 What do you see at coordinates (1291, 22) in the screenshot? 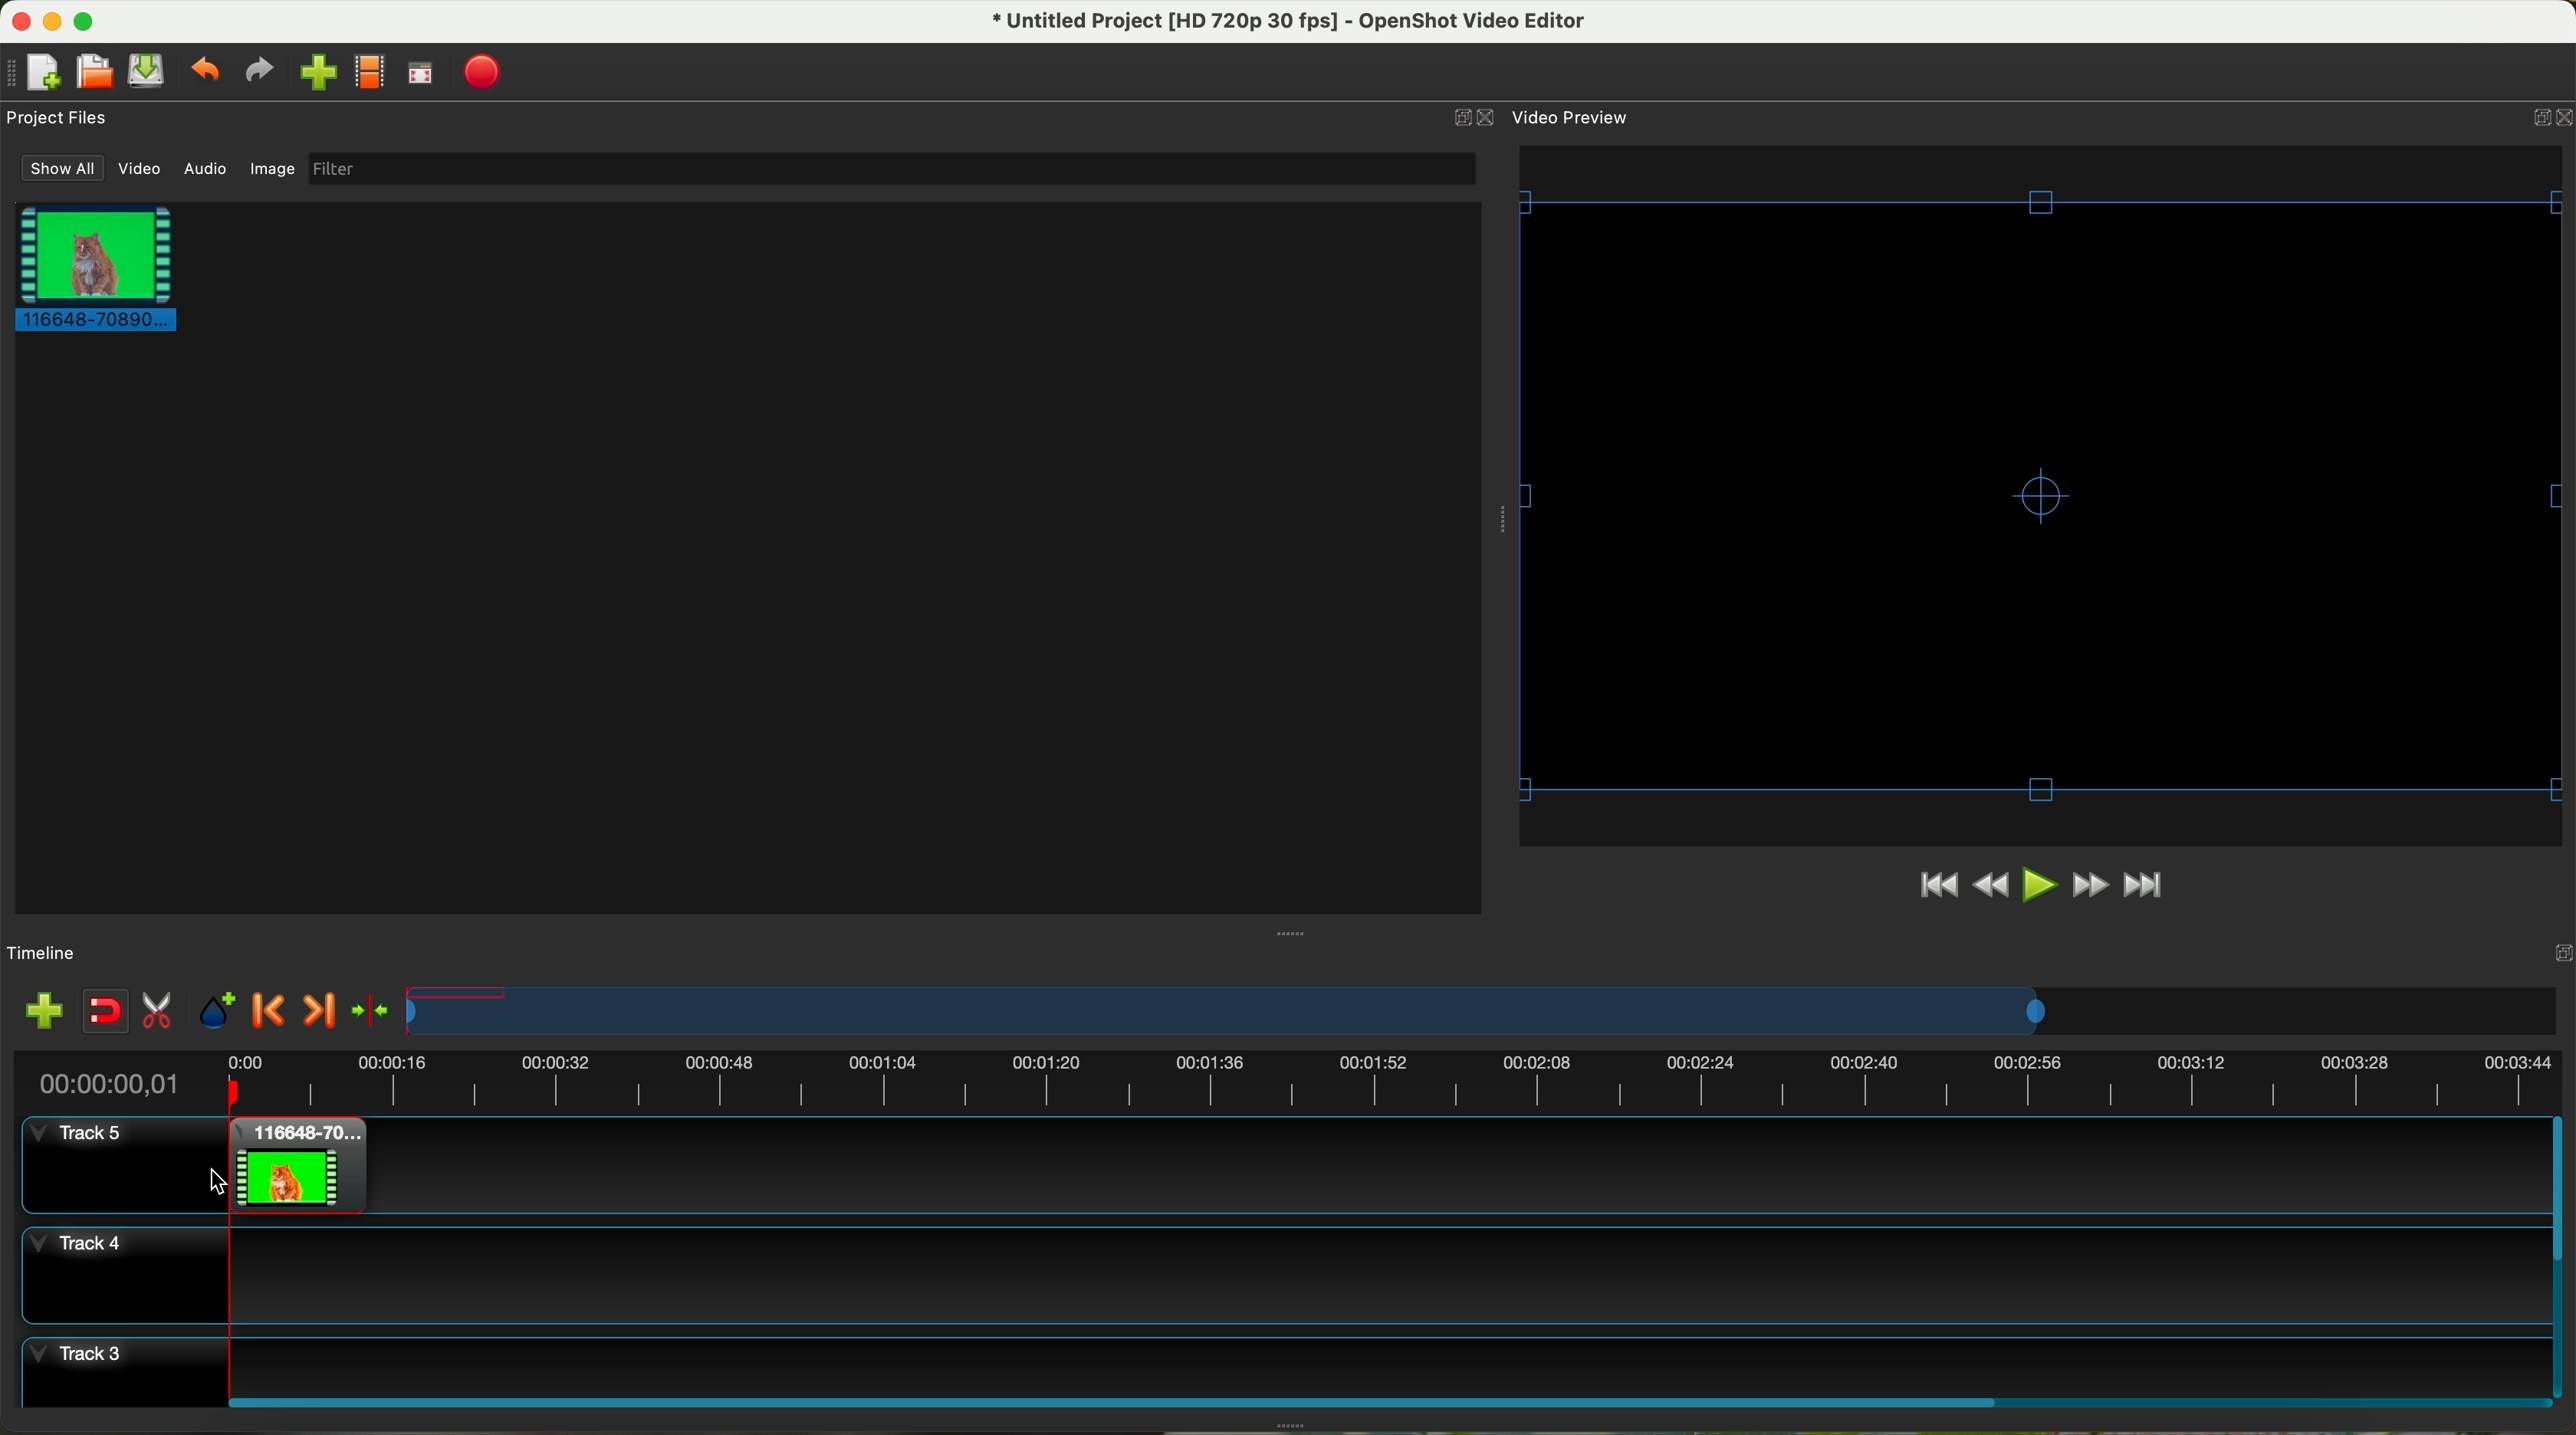
I see `file name` at bounding box center [1291, 22].